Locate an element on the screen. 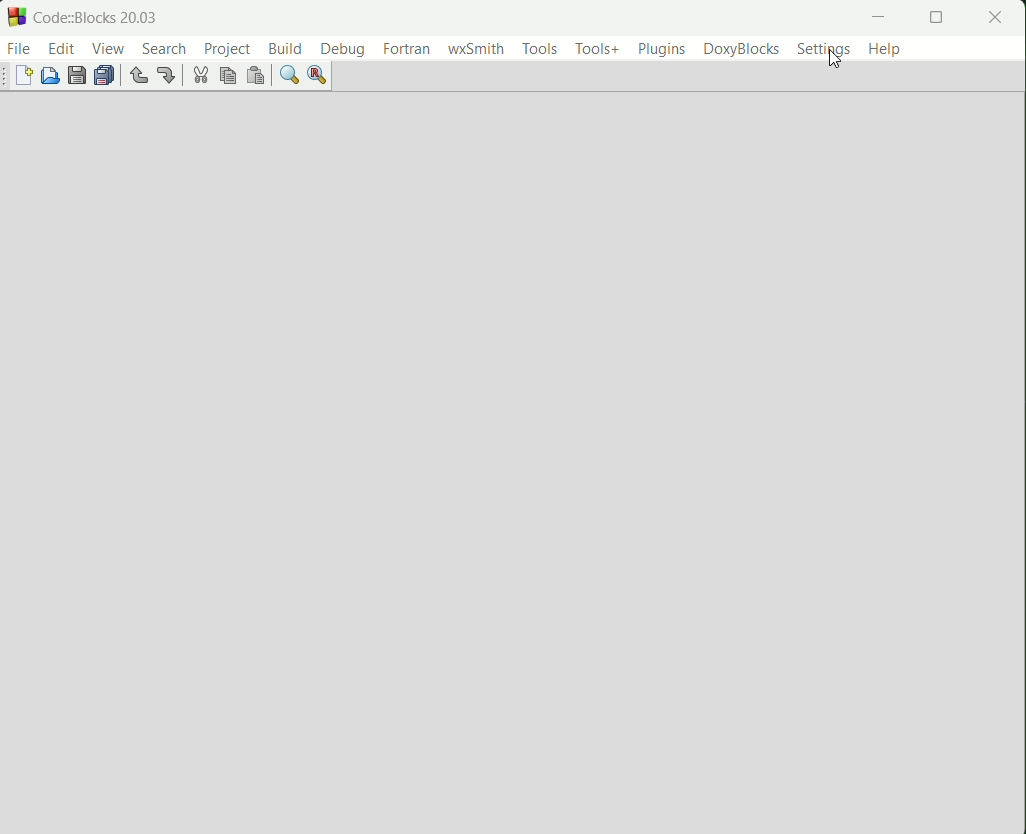 This screenshot has height=834, width=1026. paste is located at coordinates (254, 77).